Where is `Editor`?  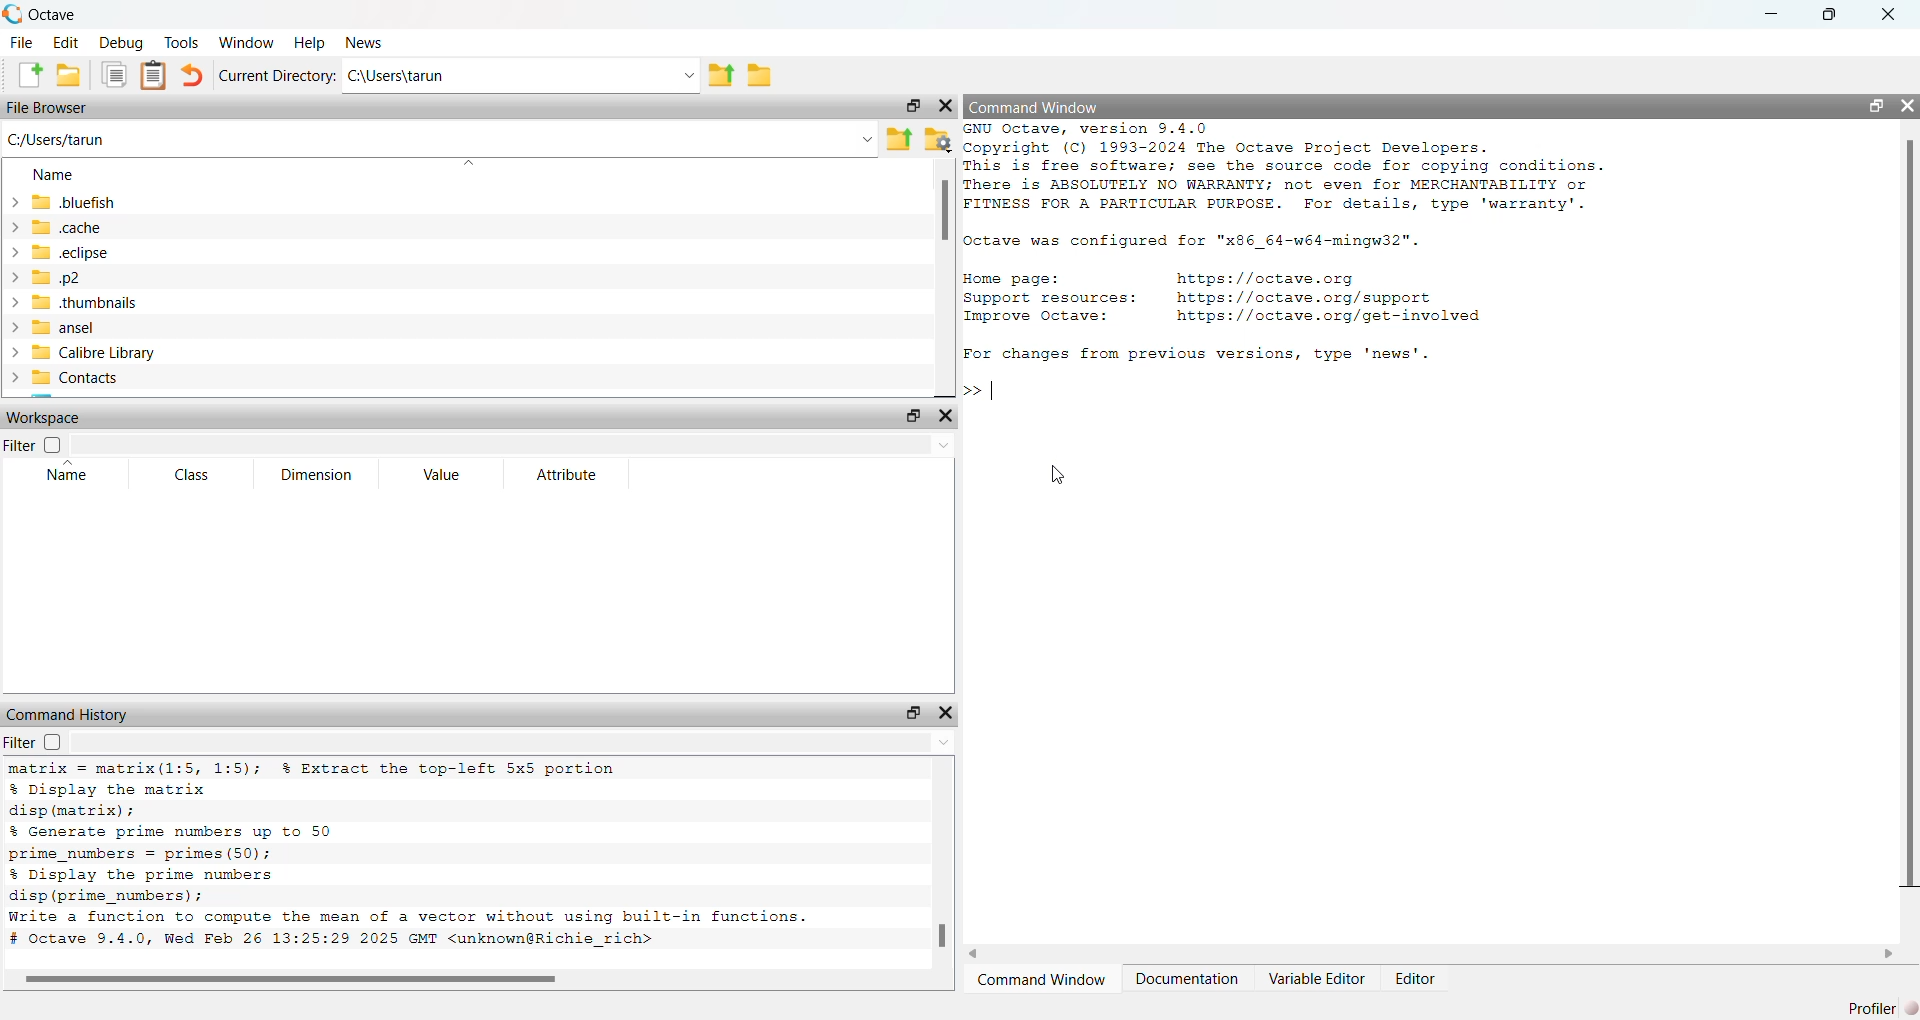 Editor is located at coordinates (1418, 979).